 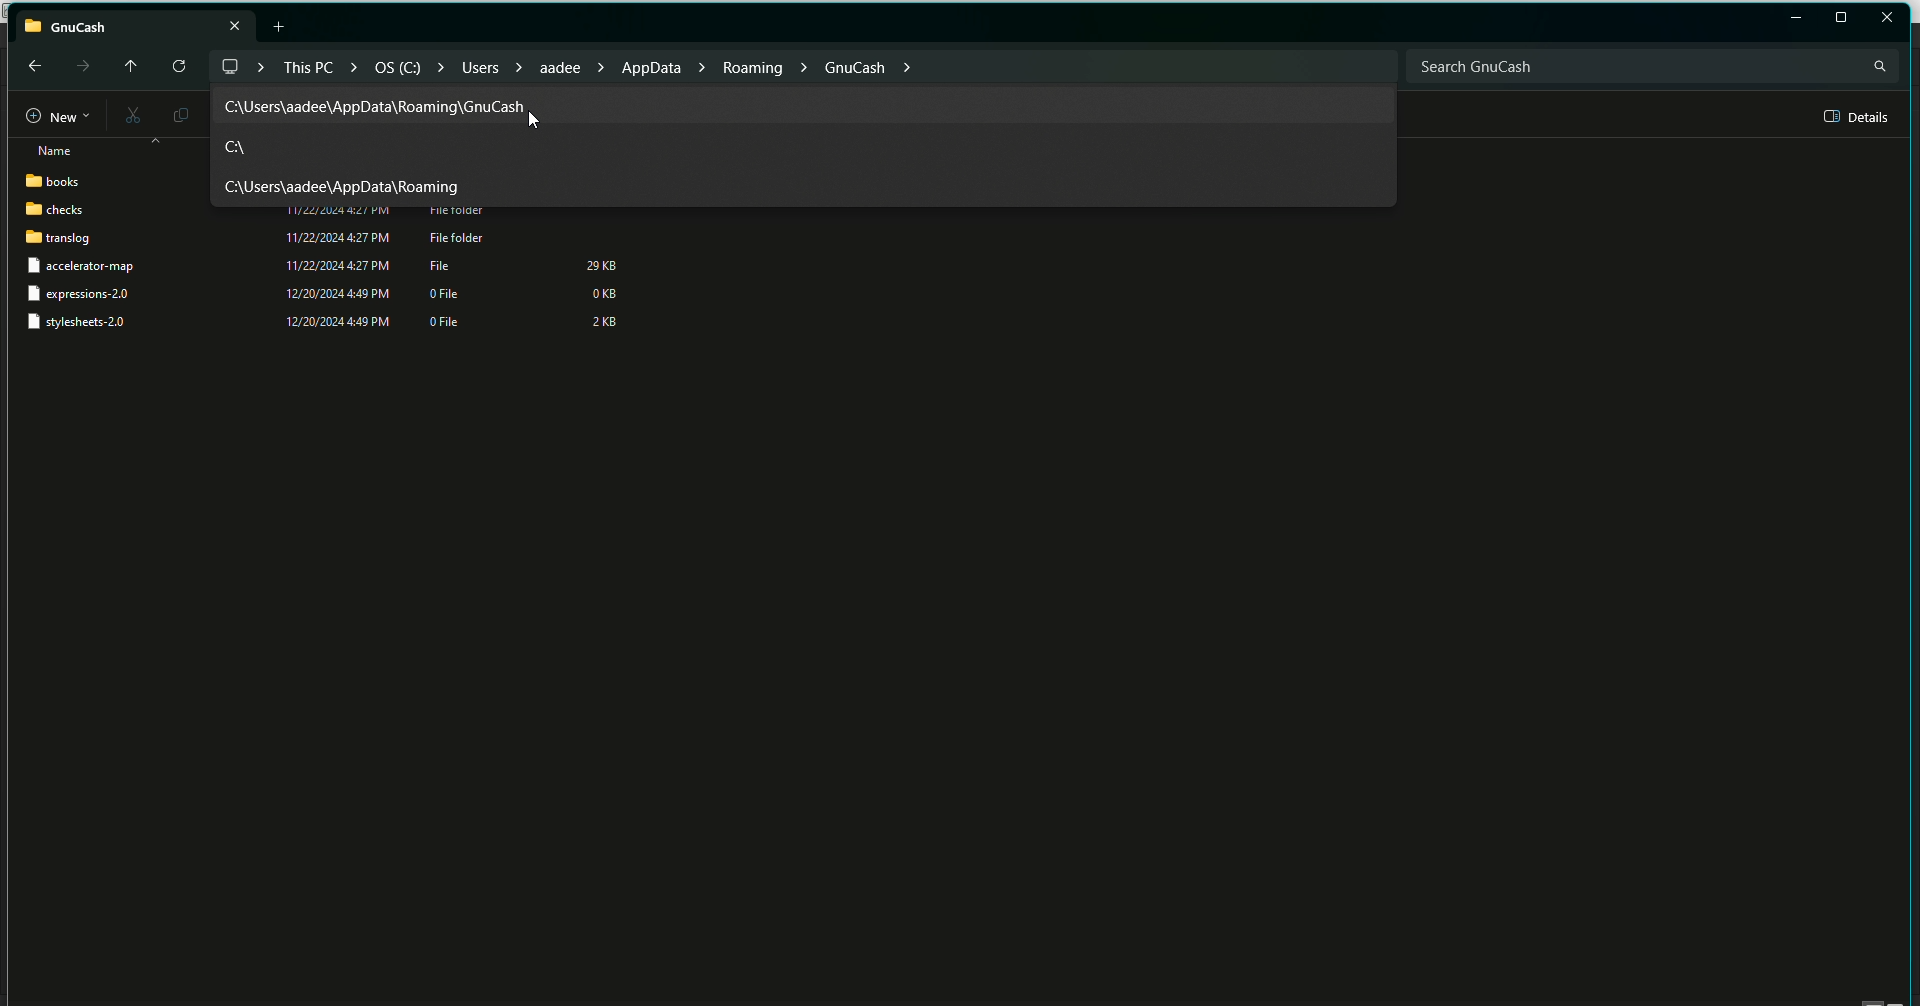 I want to click on New tab, so click(x=282, y=26).